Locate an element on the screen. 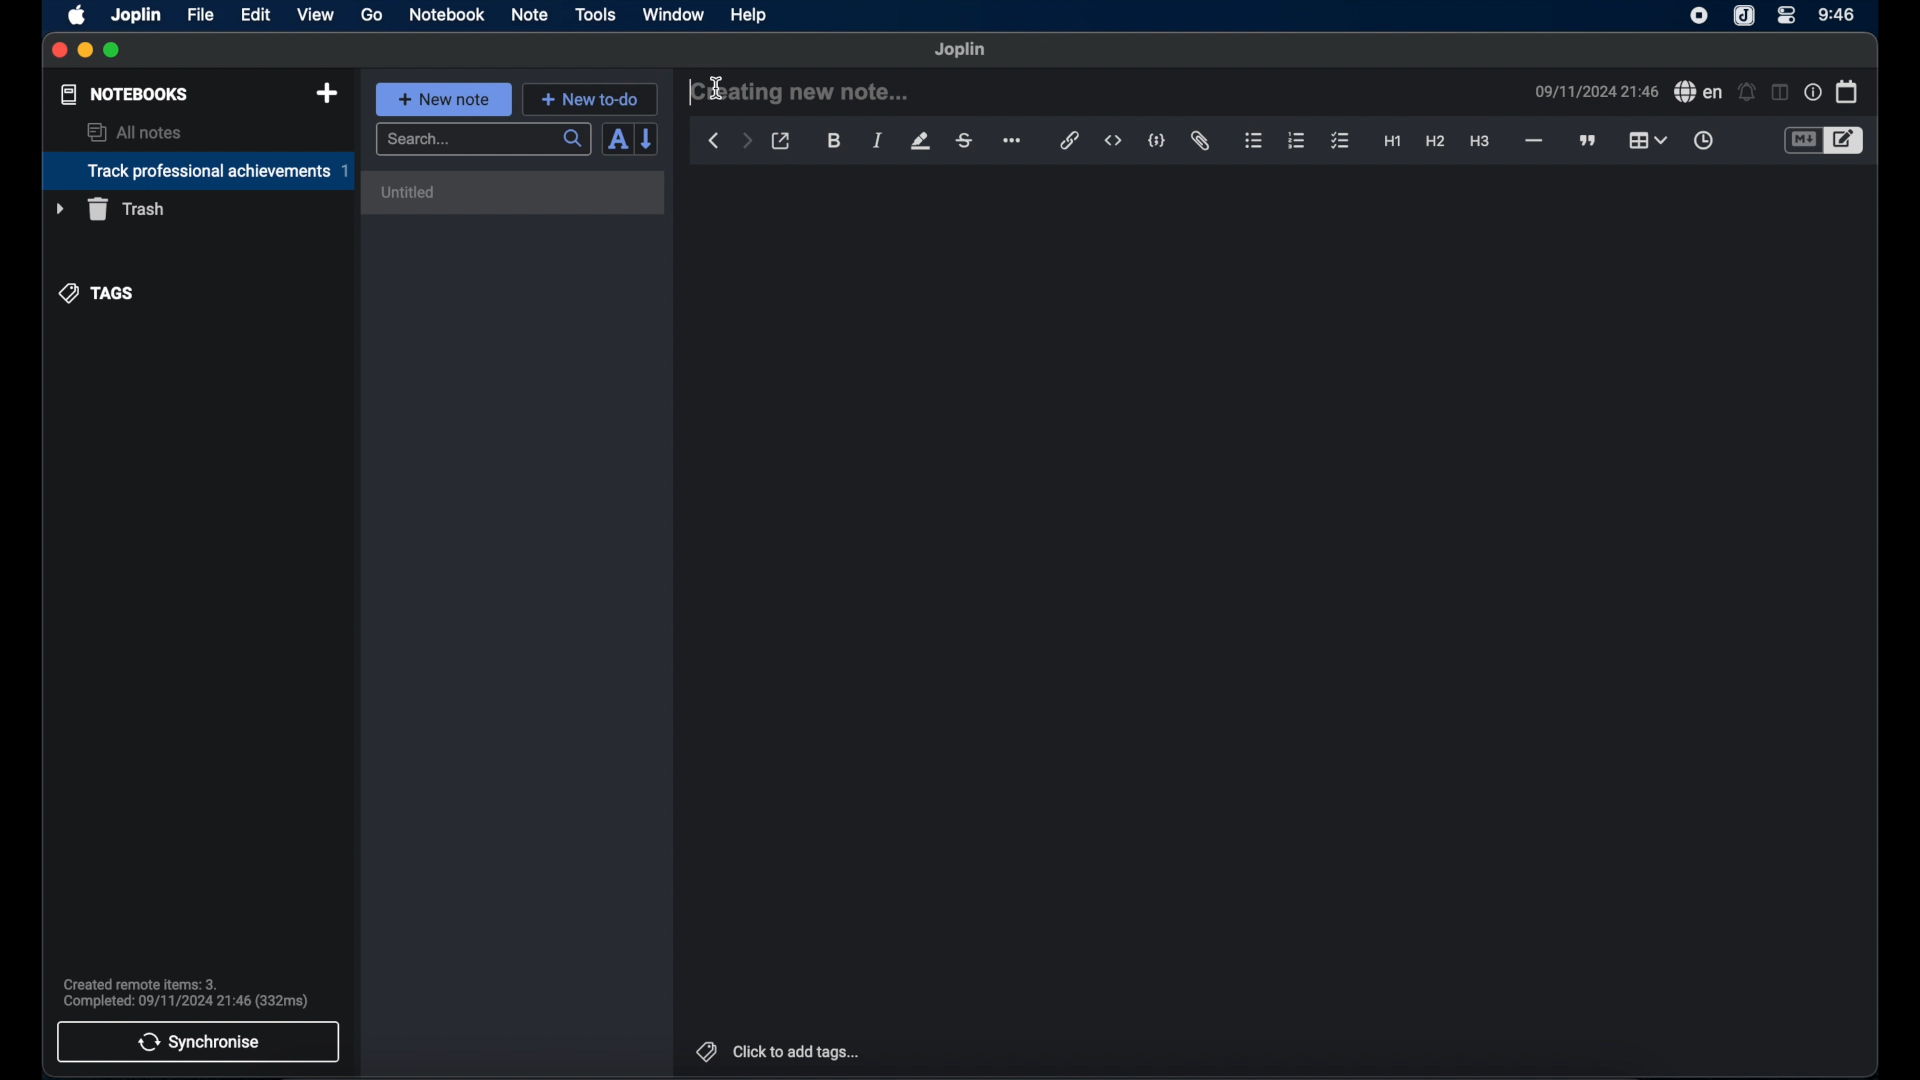  heading 2 is located at coordinates (1435, 142).